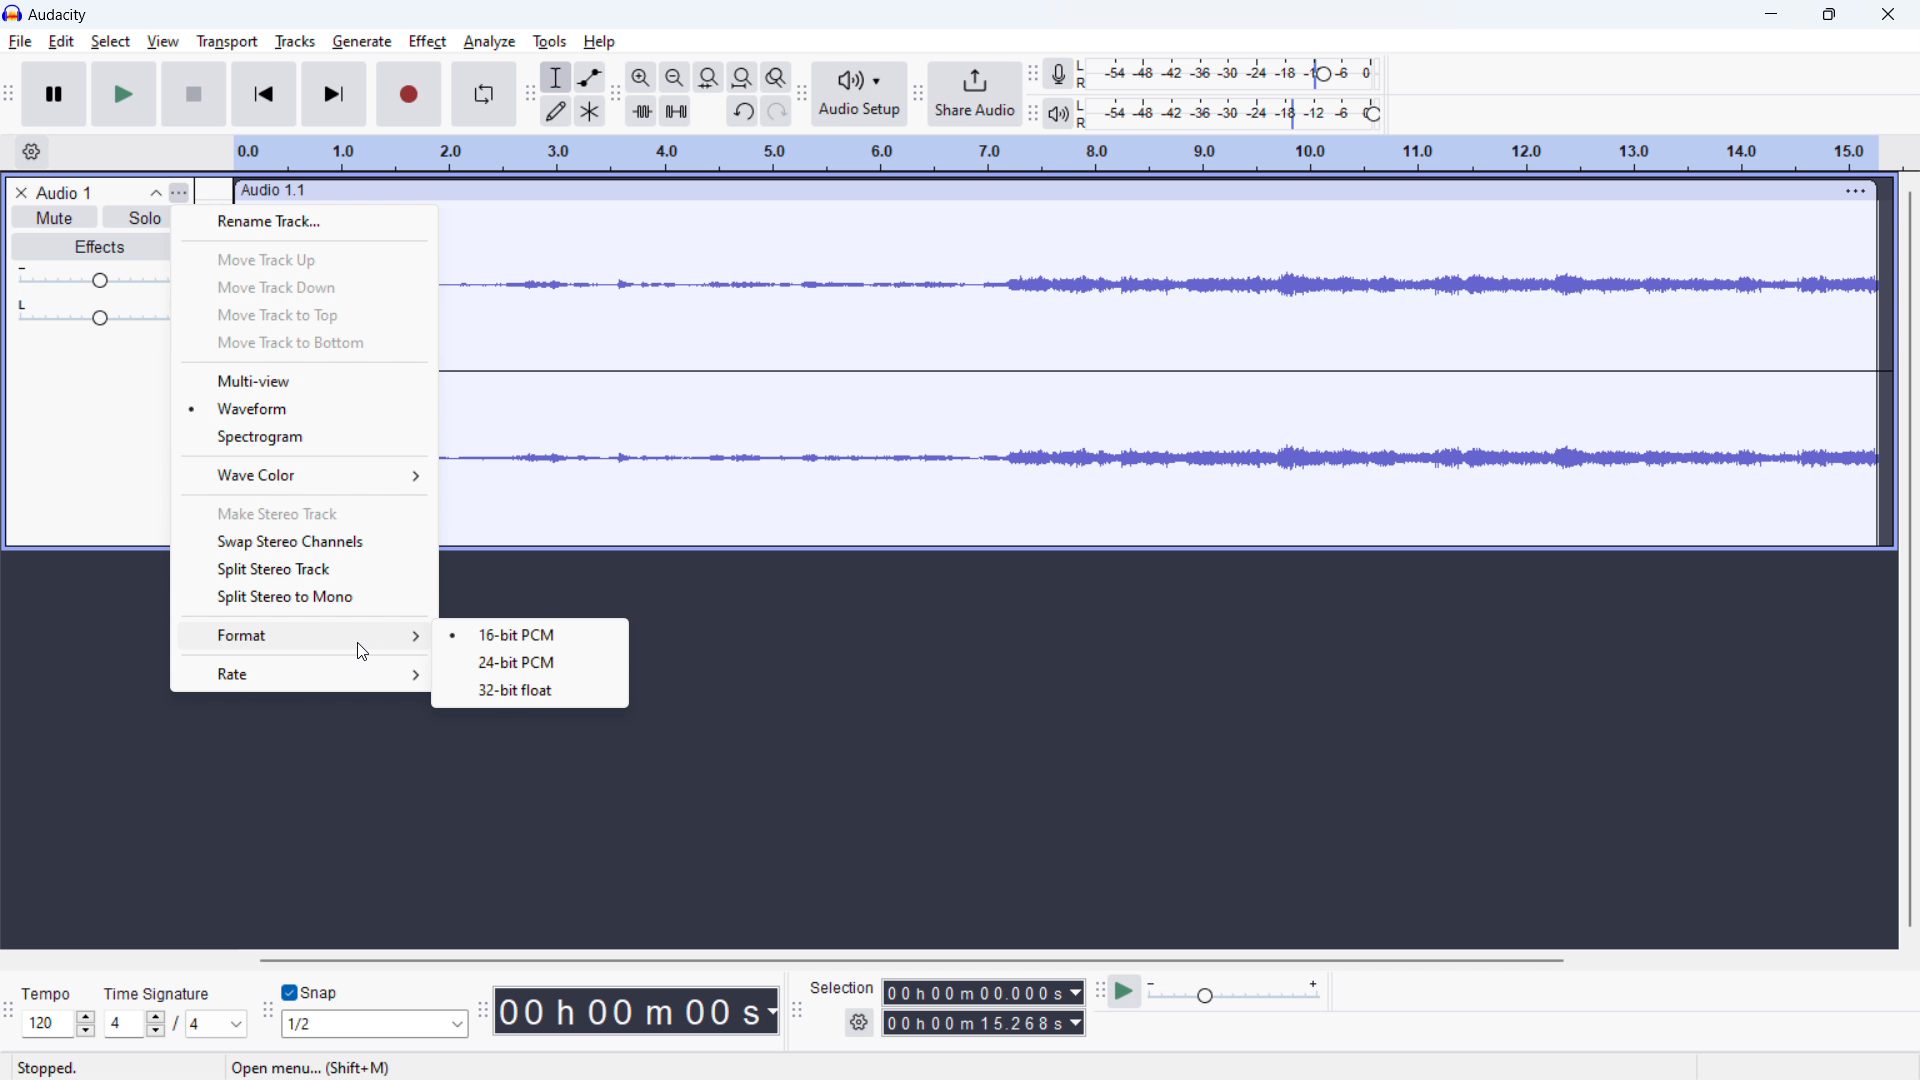 The image size is (1920, 1080). I want to click on recording meter toolbar, so click(1032, 72).